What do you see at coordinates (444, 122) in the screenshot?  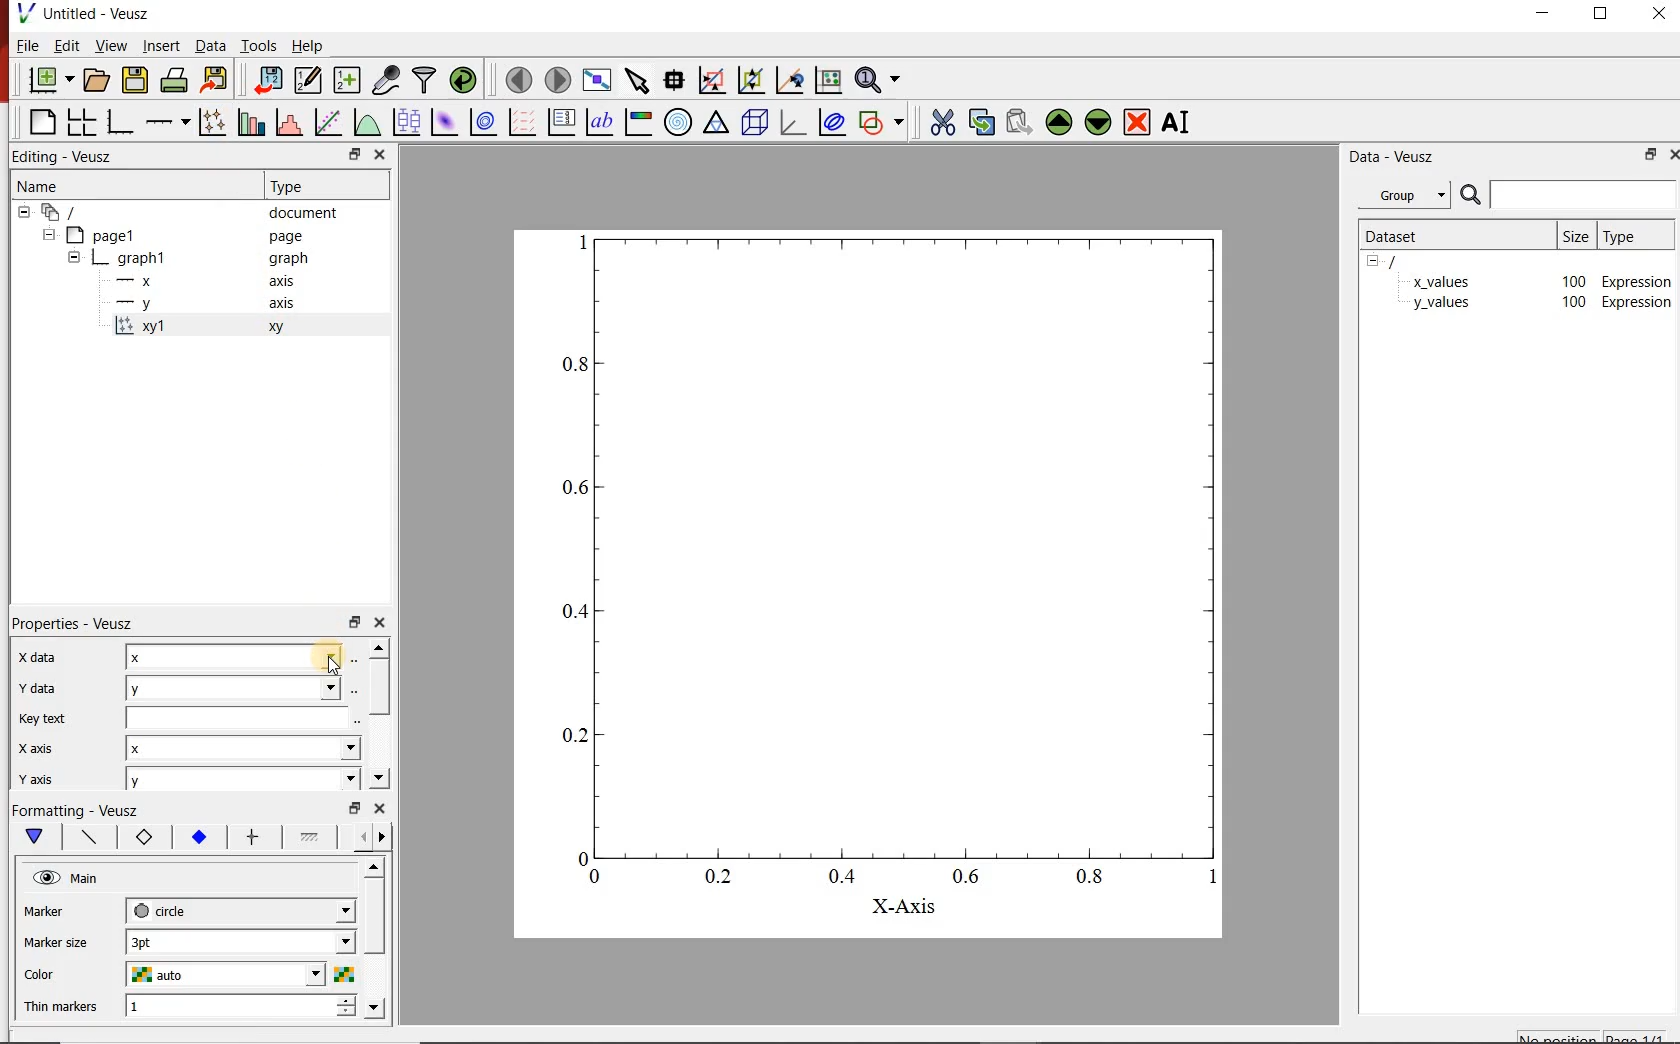 I see `plot 2d dataset as an image` at bounding box center [444, 122].